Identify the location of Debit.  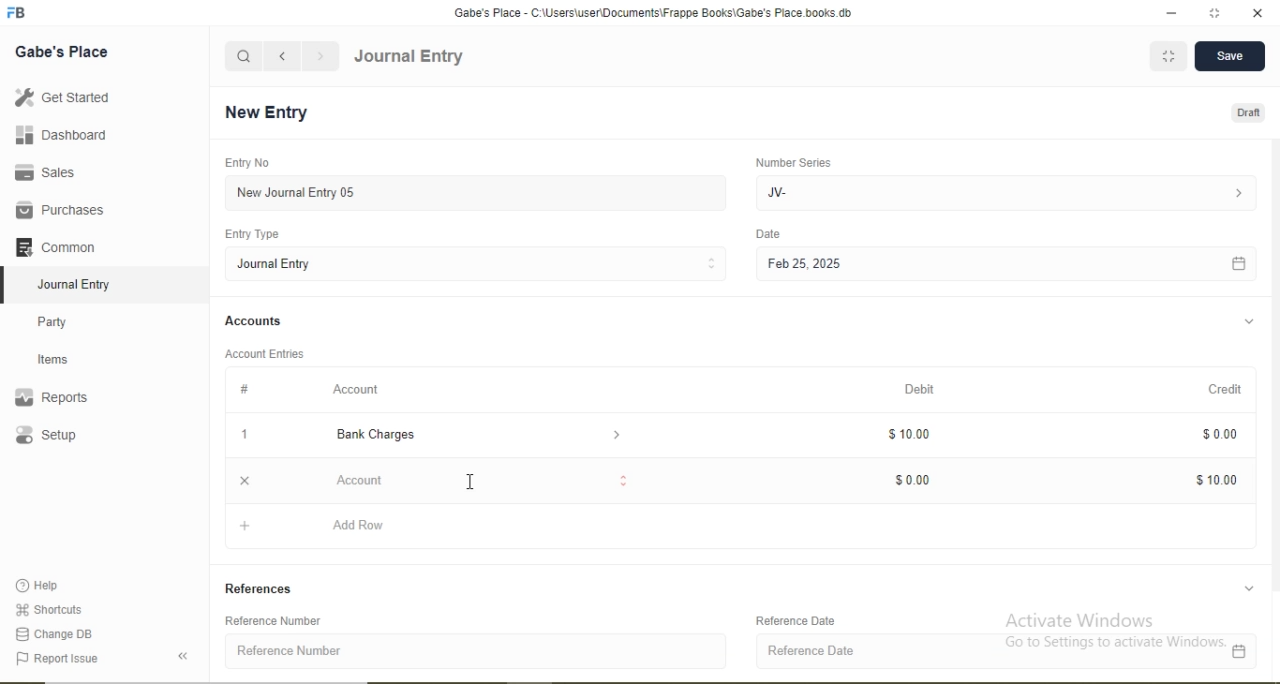
(922, 390).